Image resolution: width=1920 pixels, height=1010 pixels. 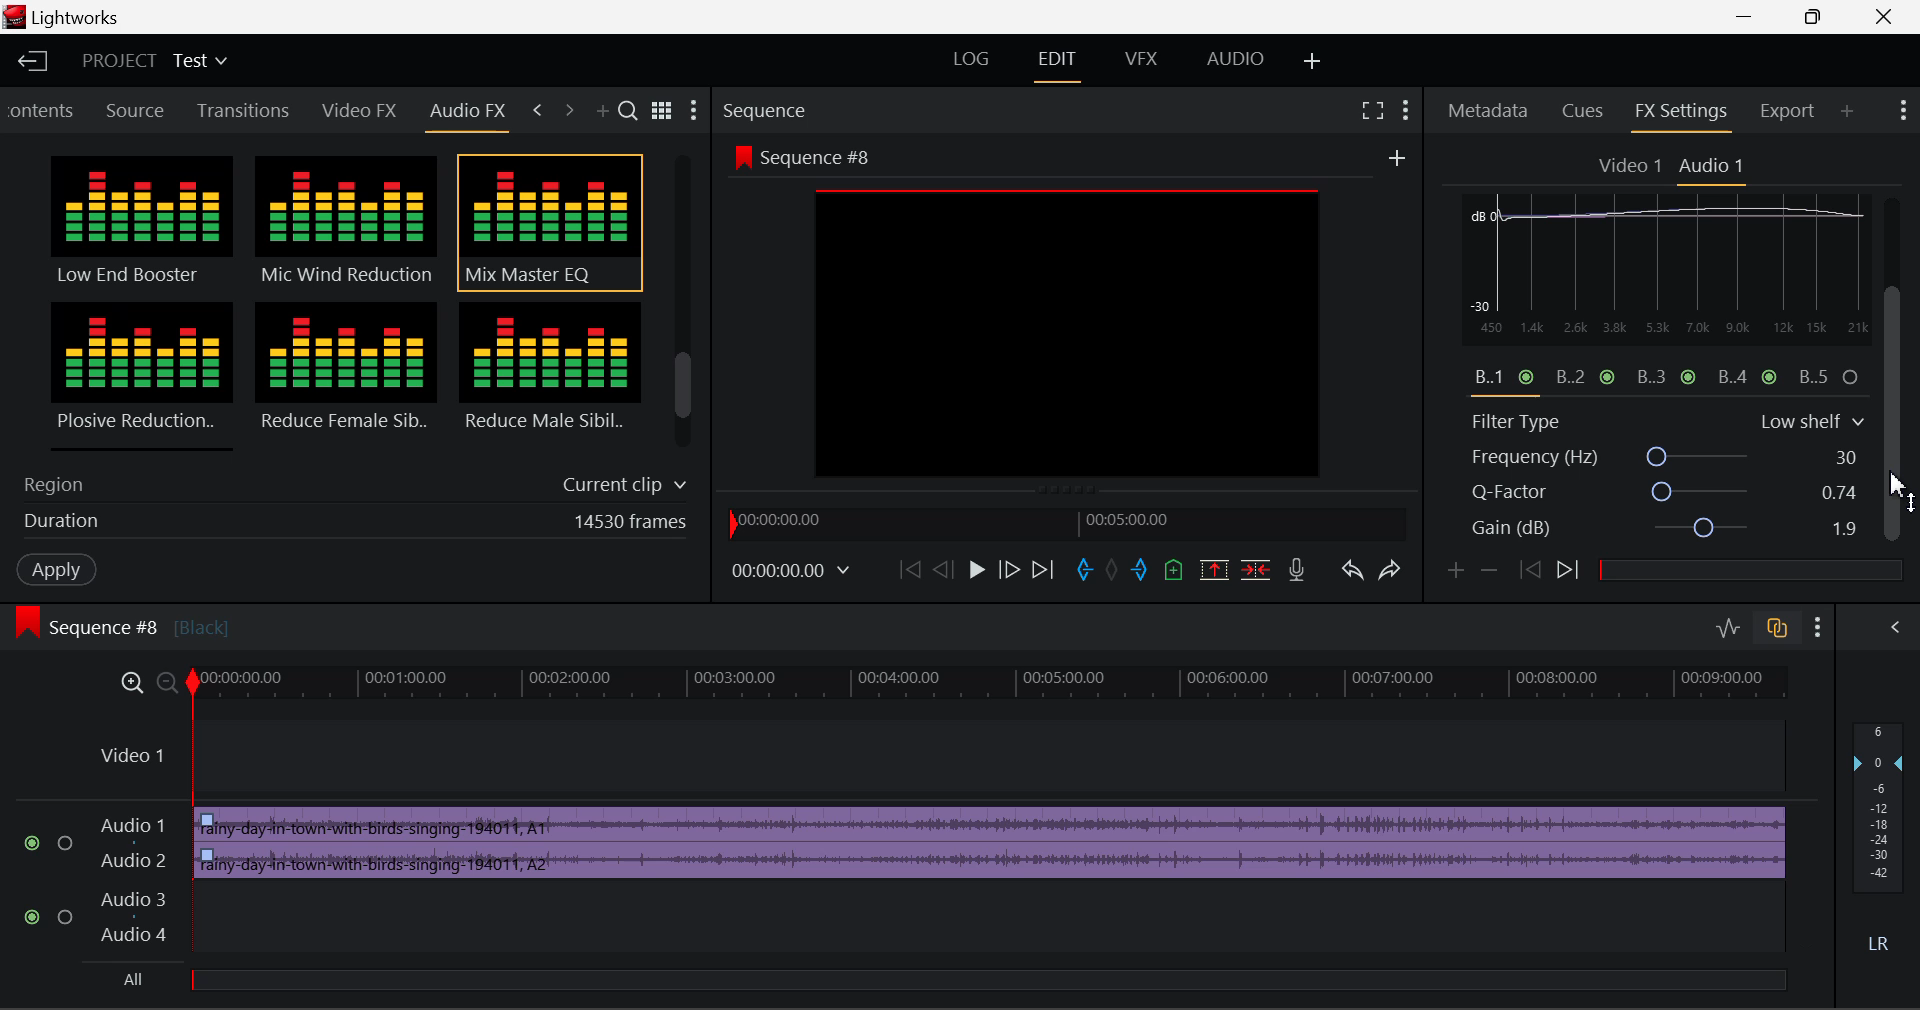 What do you see at coordinates (168, 685) in the screenshot?
I see `Timeline Zoom Out` at bounding box center [168, 685].